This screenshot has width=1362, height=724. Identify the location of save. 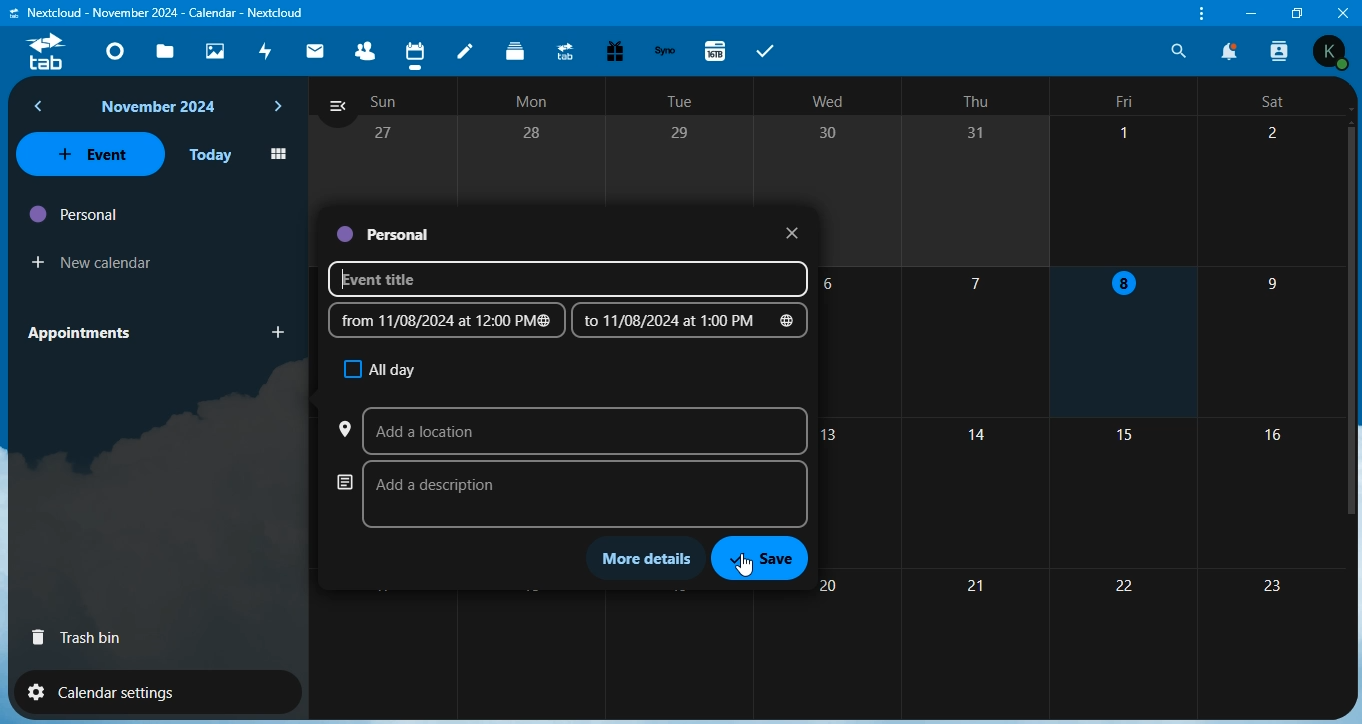
(768, 560).